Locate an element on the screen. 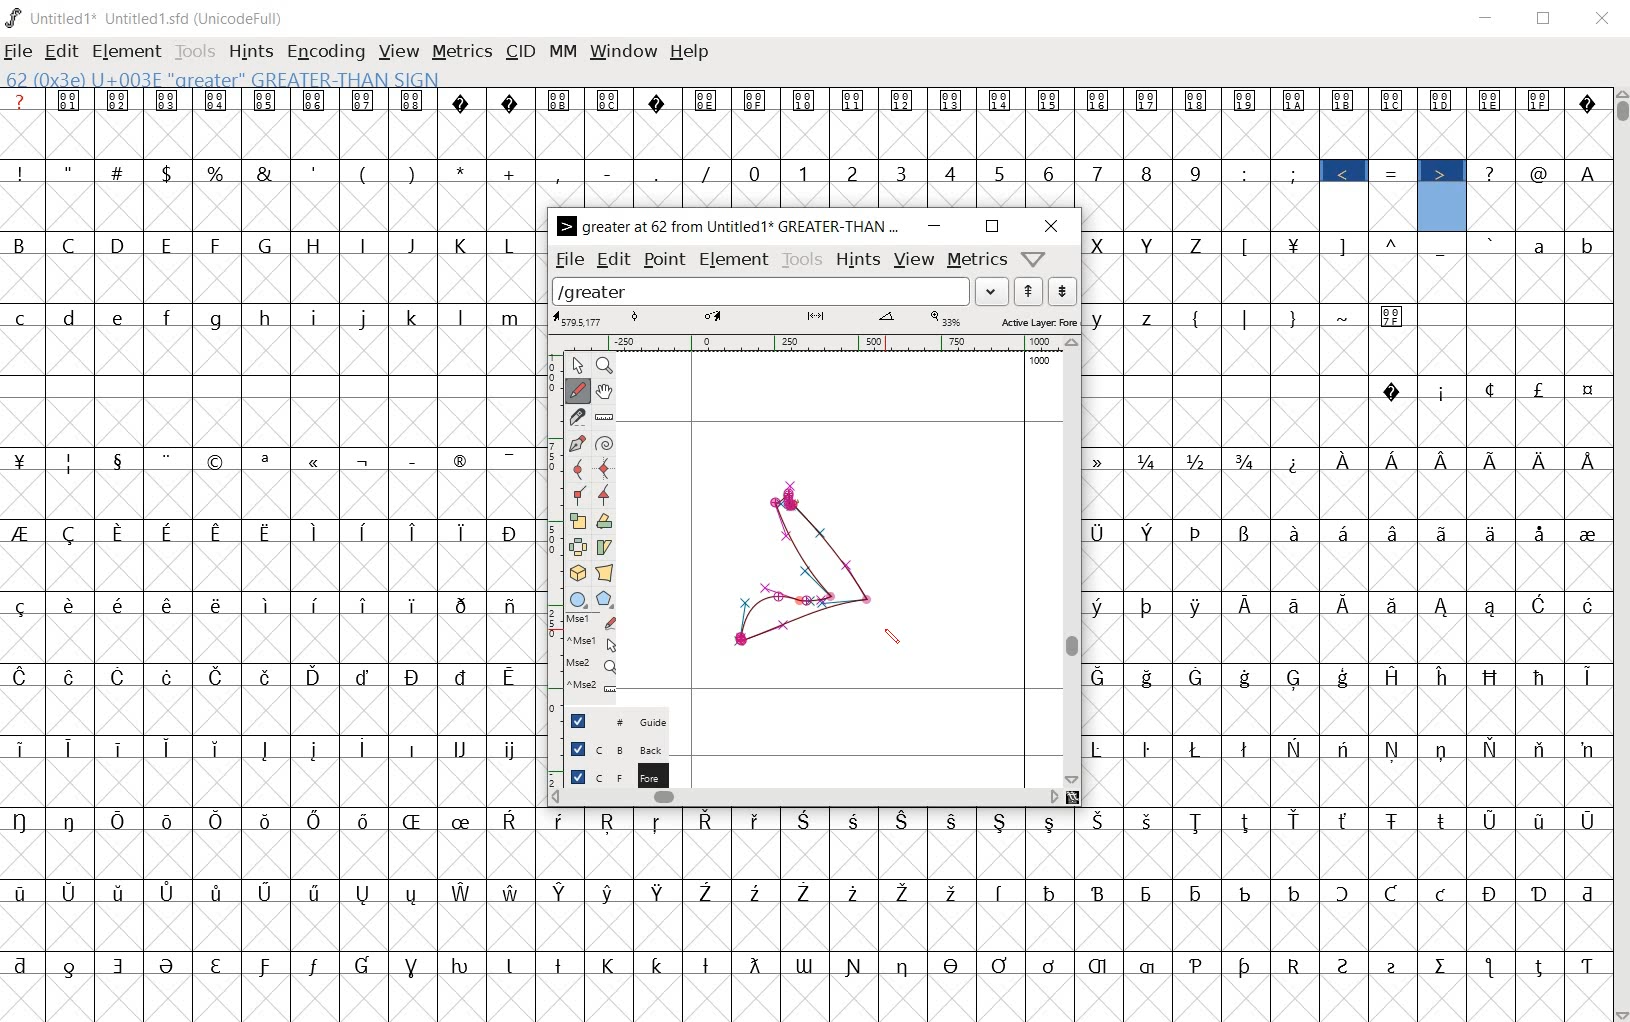  element is located at coordinates (128, 52).